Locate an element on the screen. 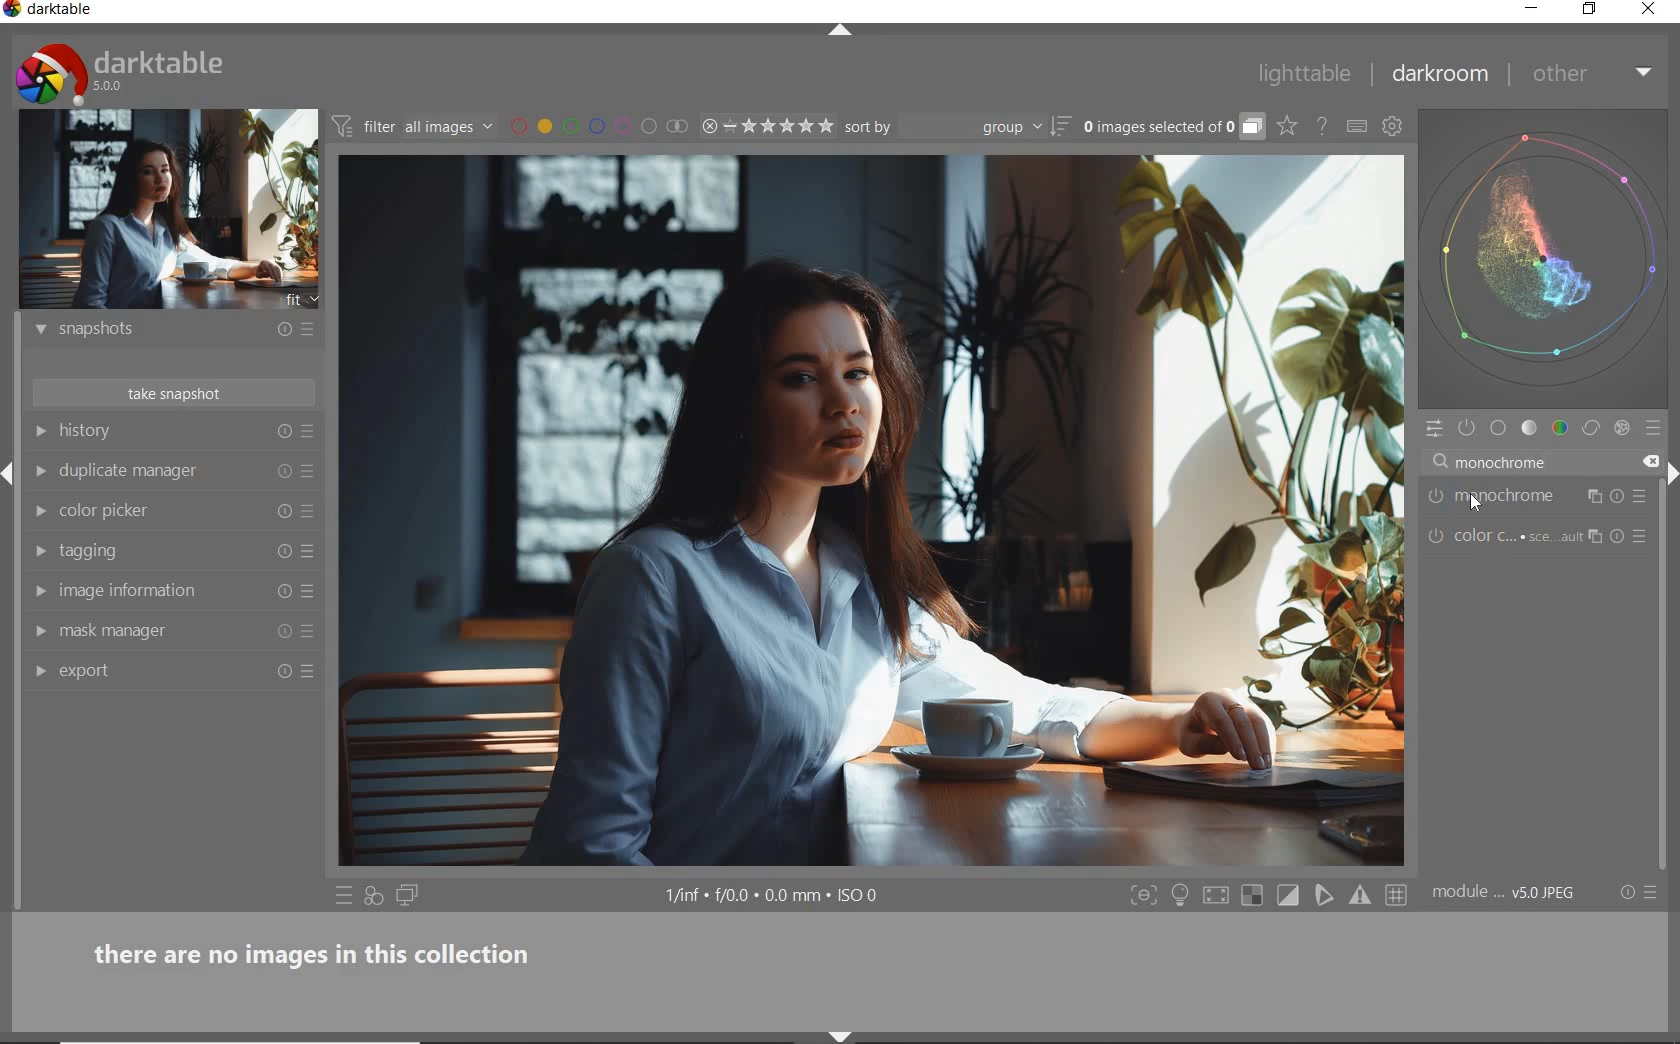  'color c' is switched off is located at coordinates (1436, 536).